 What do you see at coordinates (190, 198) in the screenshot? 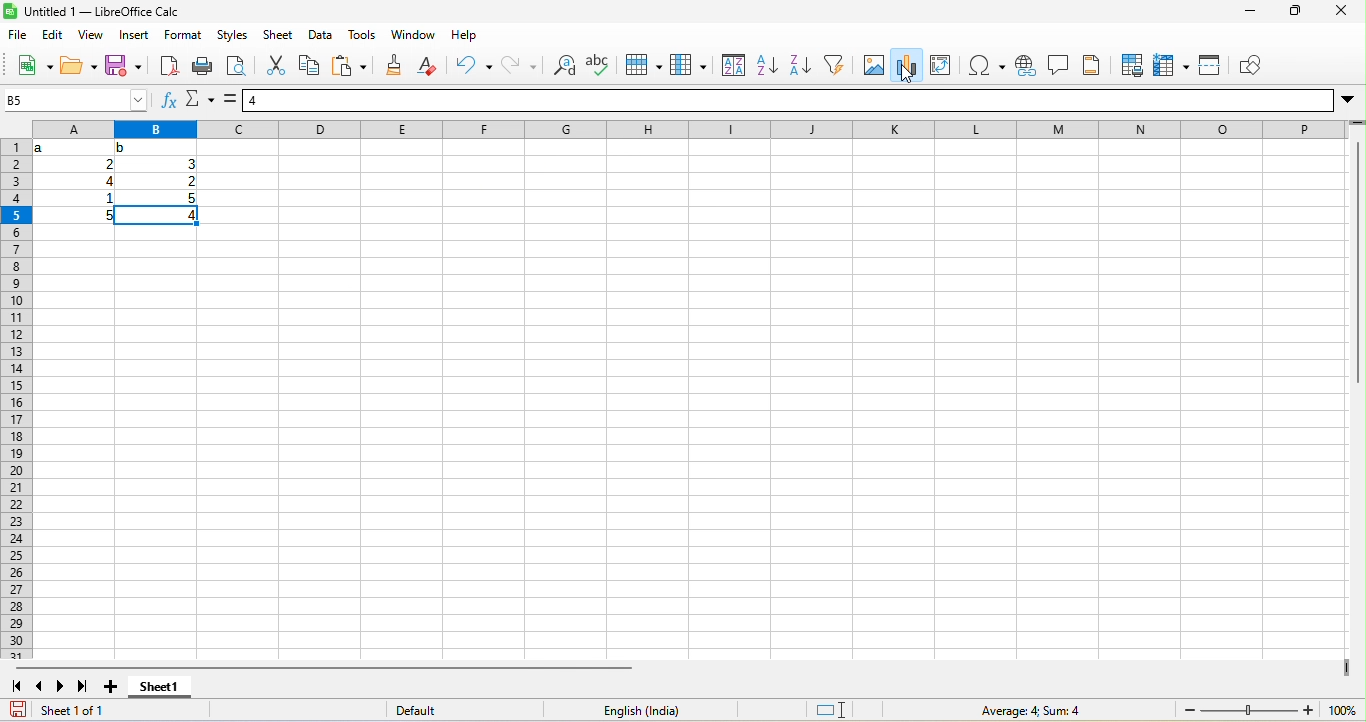
I see `5` at bounding box center [190, 198].